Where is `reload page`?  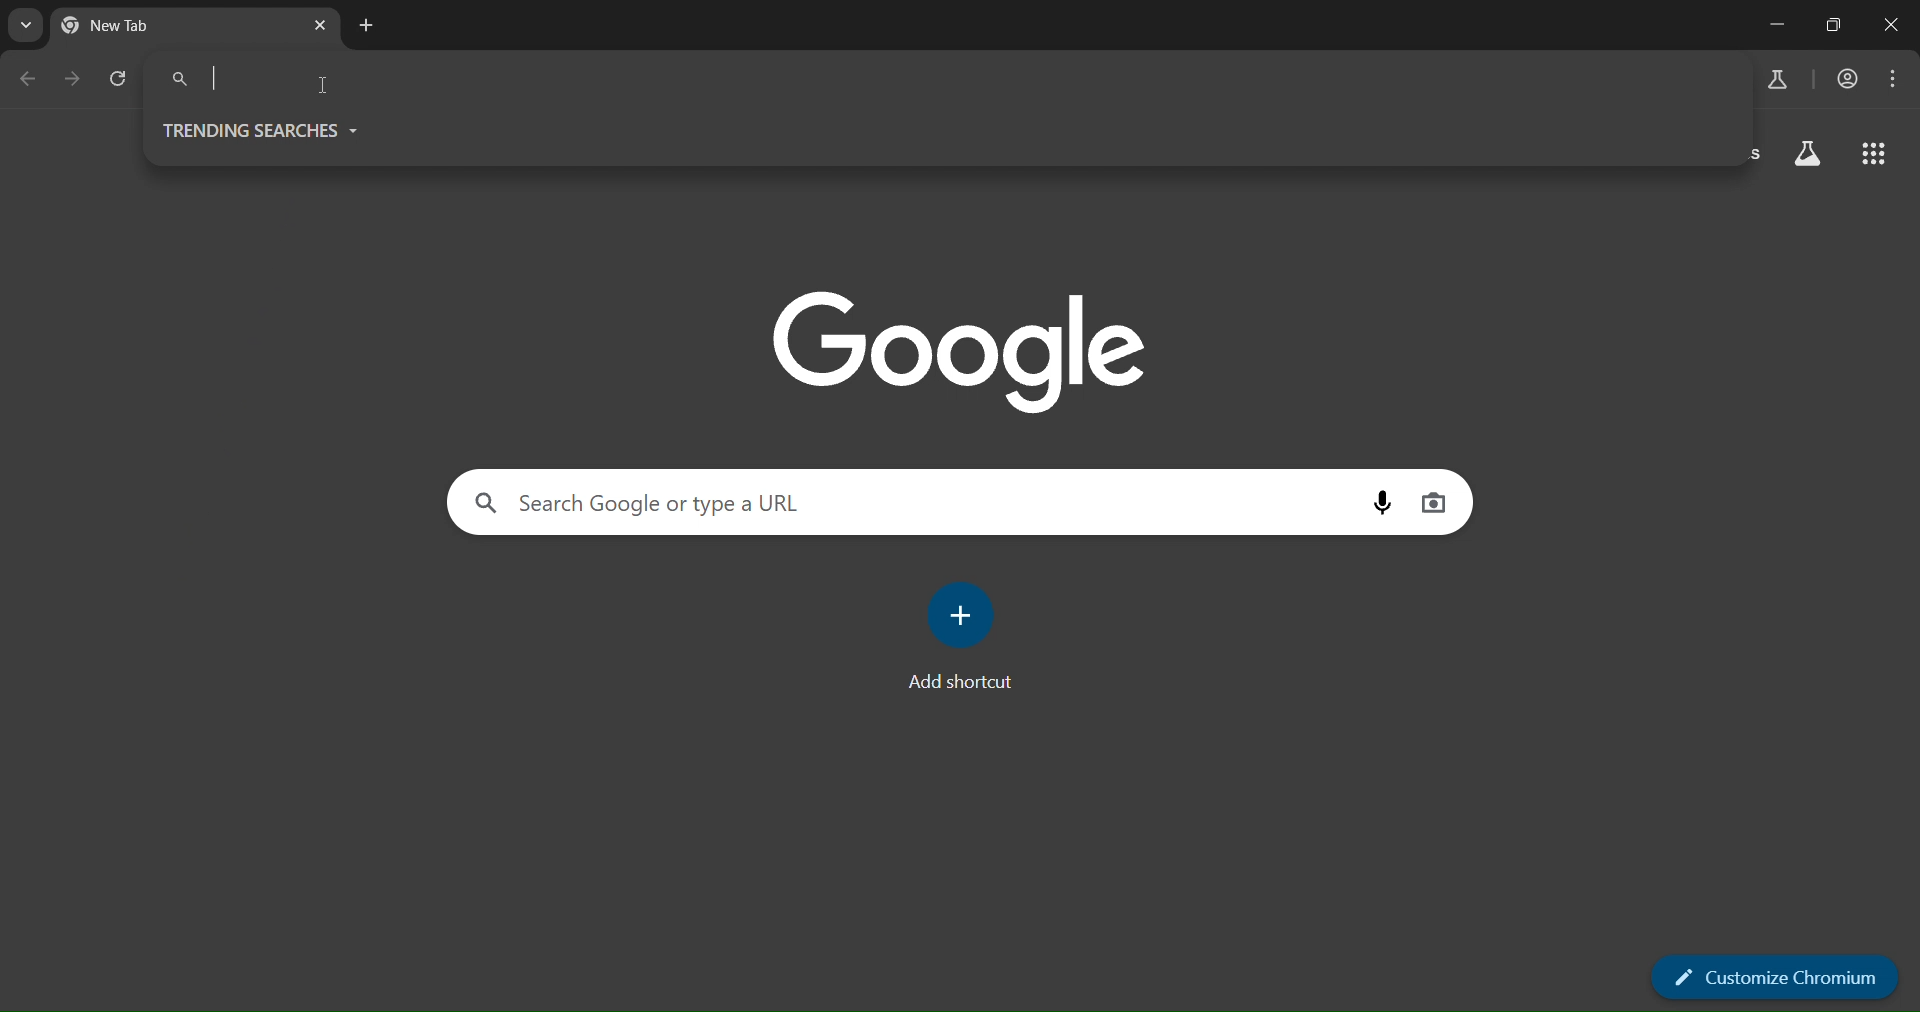
reload page is located at coordinates (120, 80).